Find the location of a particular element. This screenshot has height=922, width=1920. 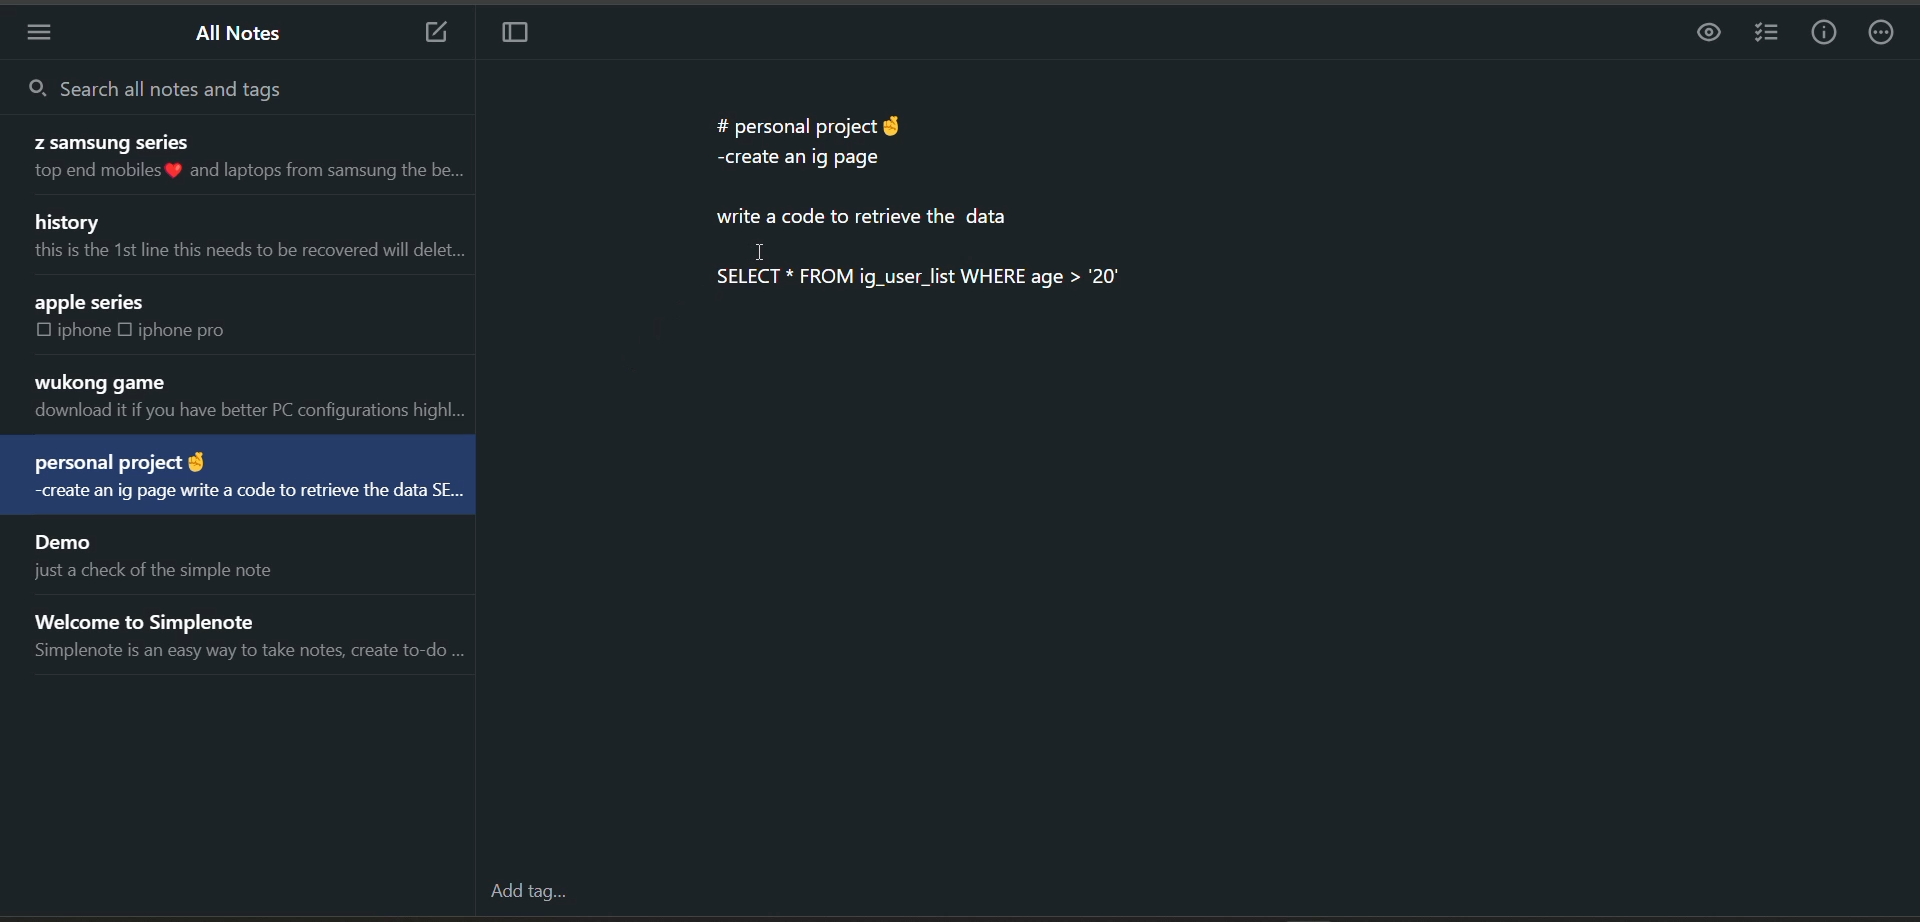

note title  and preview is located at coordinates (253, 631).